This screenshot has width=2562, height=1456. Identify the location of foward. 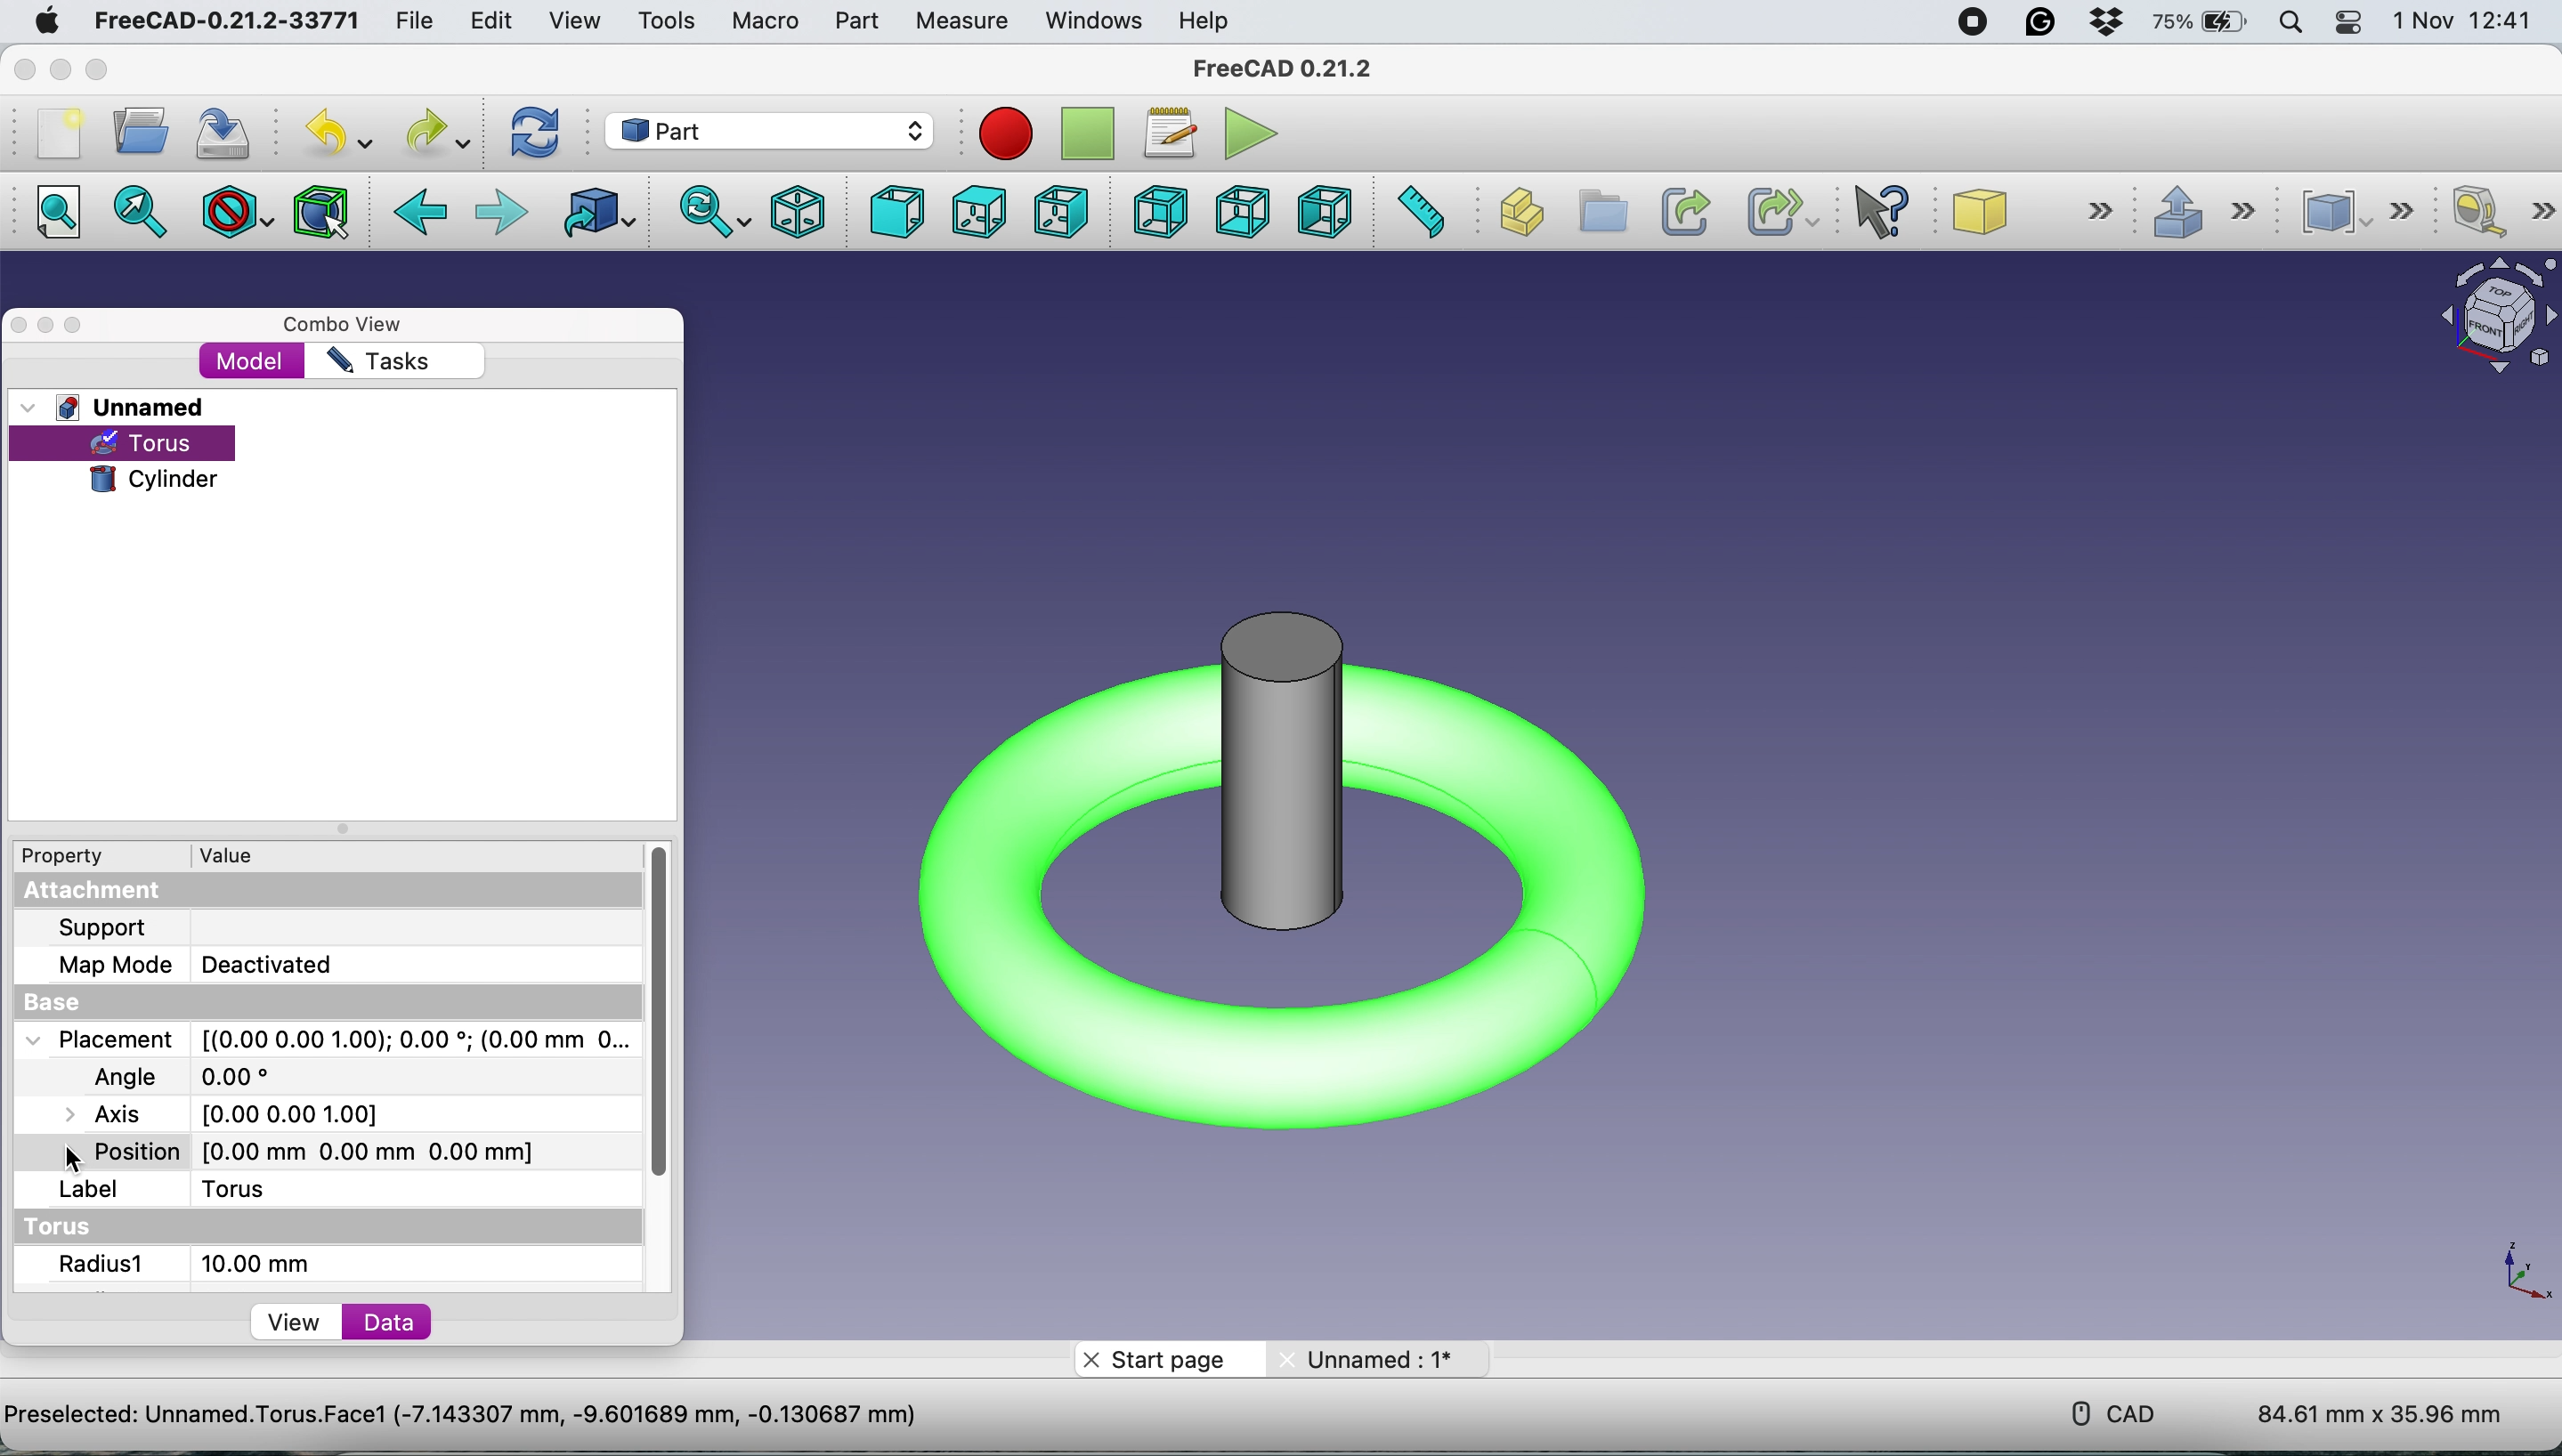
(505, 209).